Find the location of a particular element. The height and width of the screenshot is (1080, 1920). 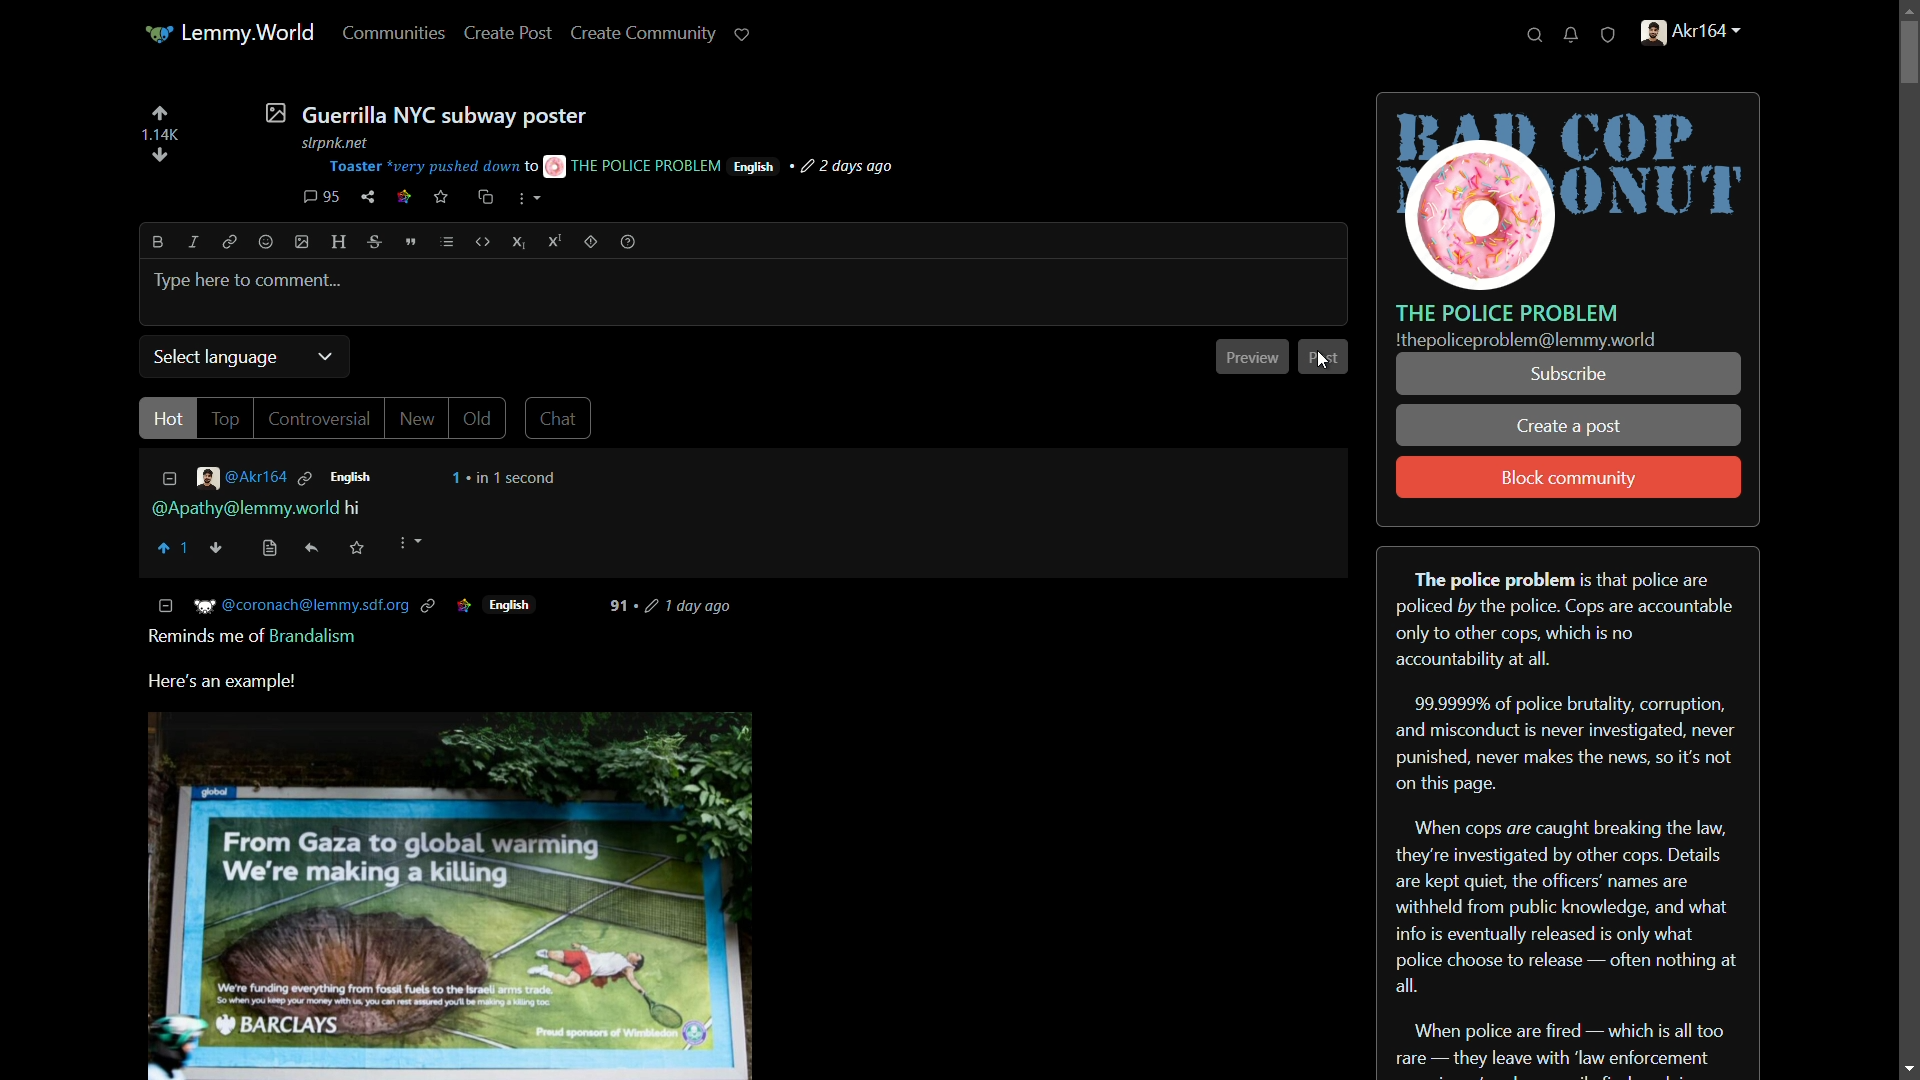

lemmy world  is located at coordinates (232, 34).